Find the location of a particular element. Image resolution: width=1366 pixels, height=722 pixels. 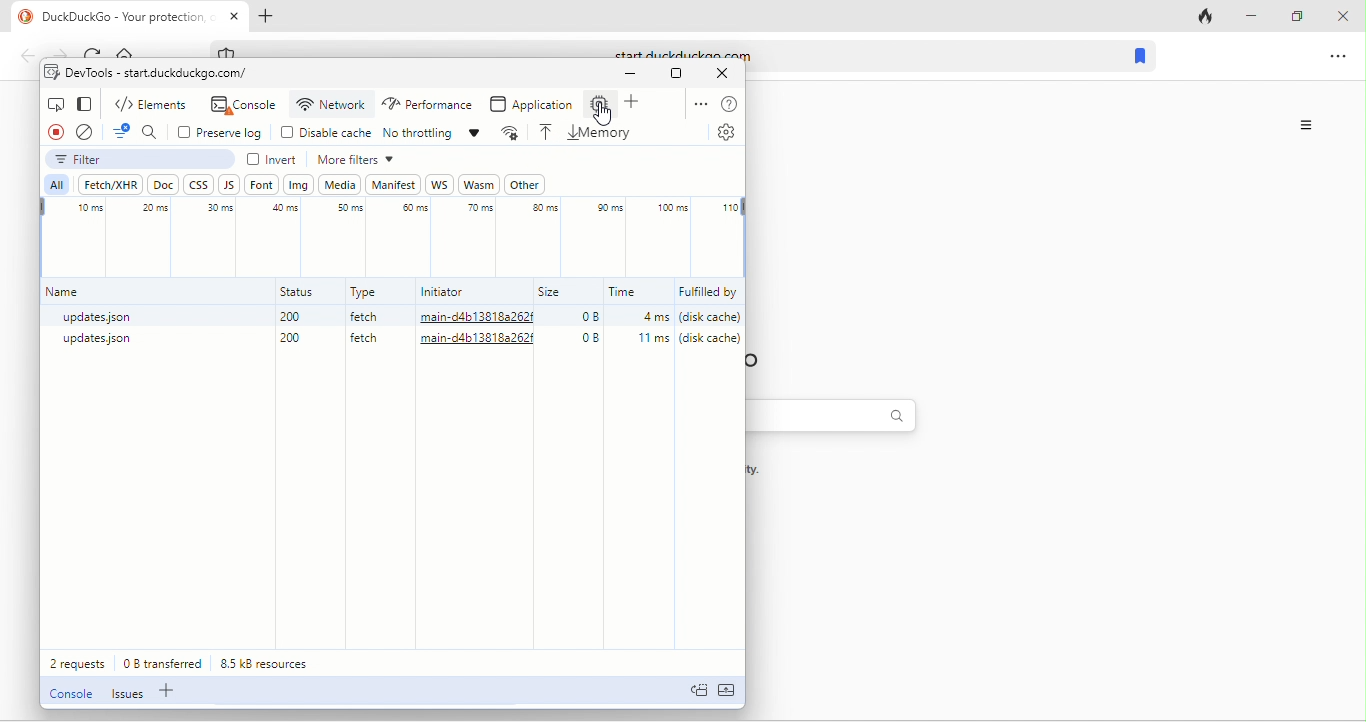

settings is located at coordinates (724, 131).